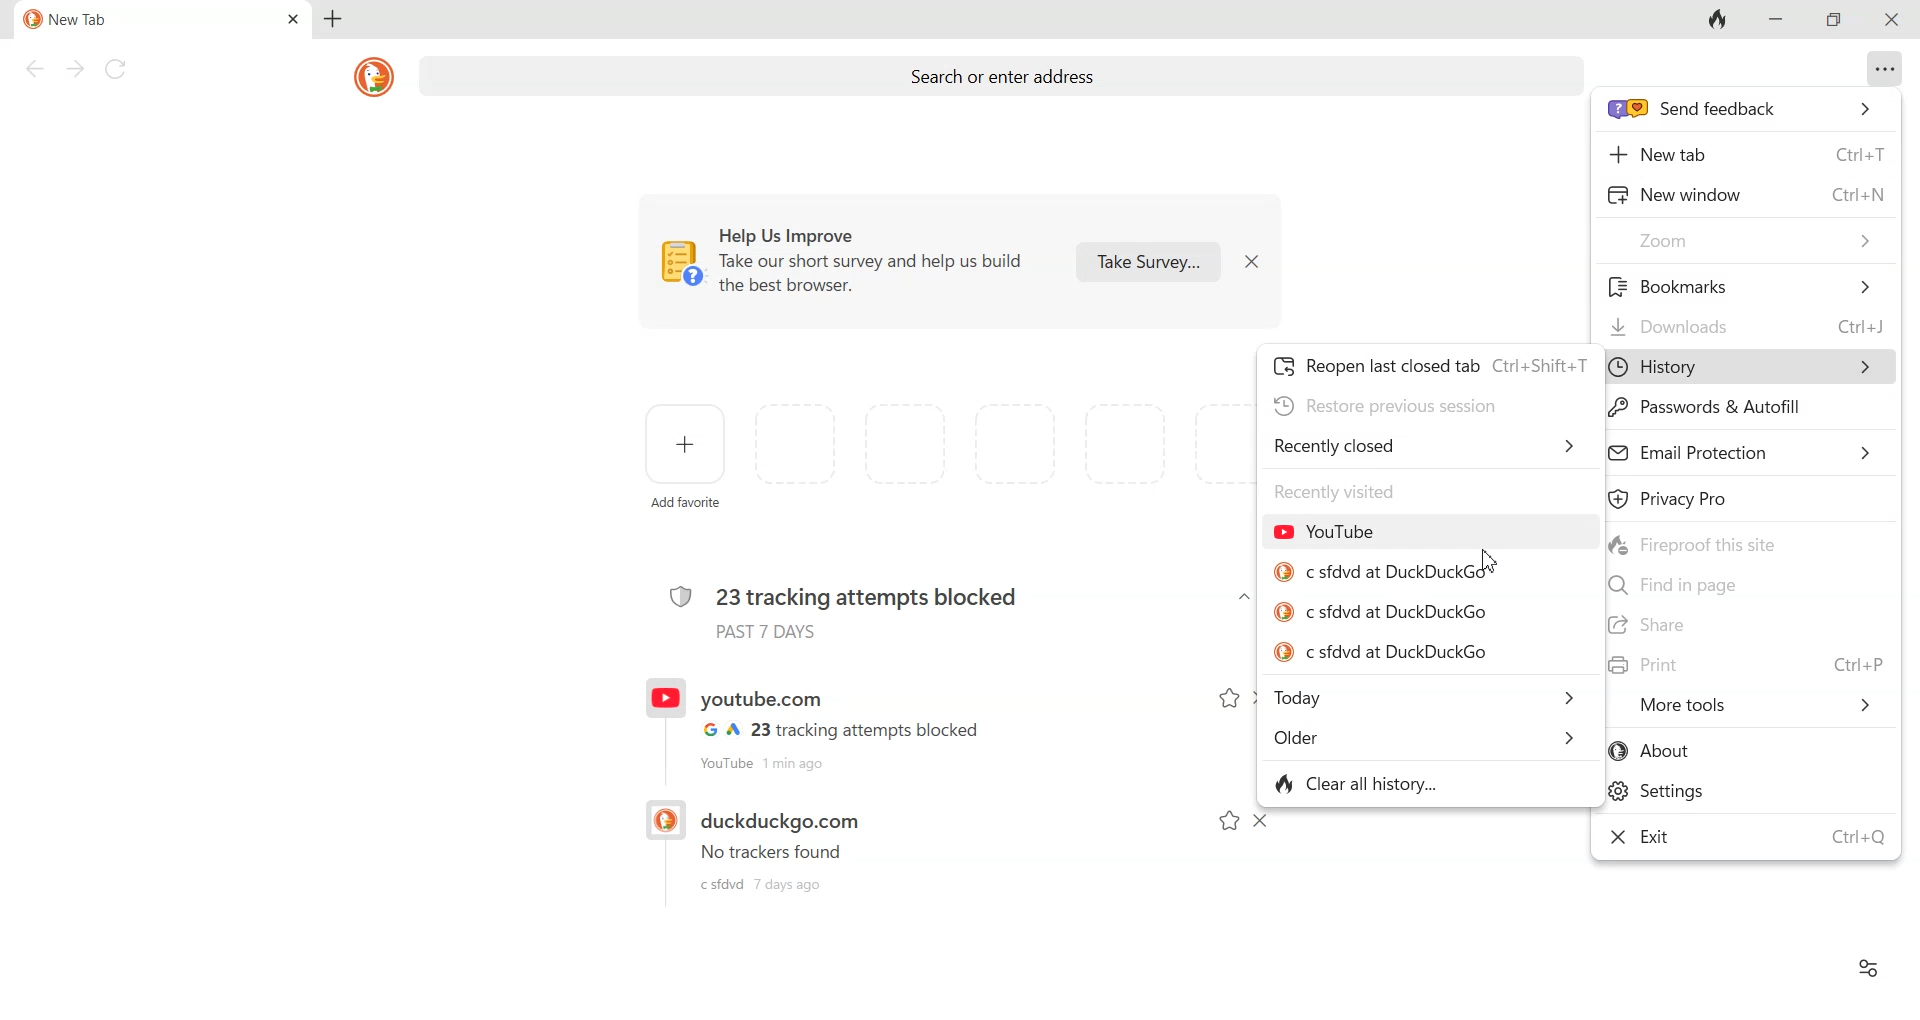 This screenshot has height=1020, width=1920. I want to click on Reopen last closed tab, so click(1431, 368).